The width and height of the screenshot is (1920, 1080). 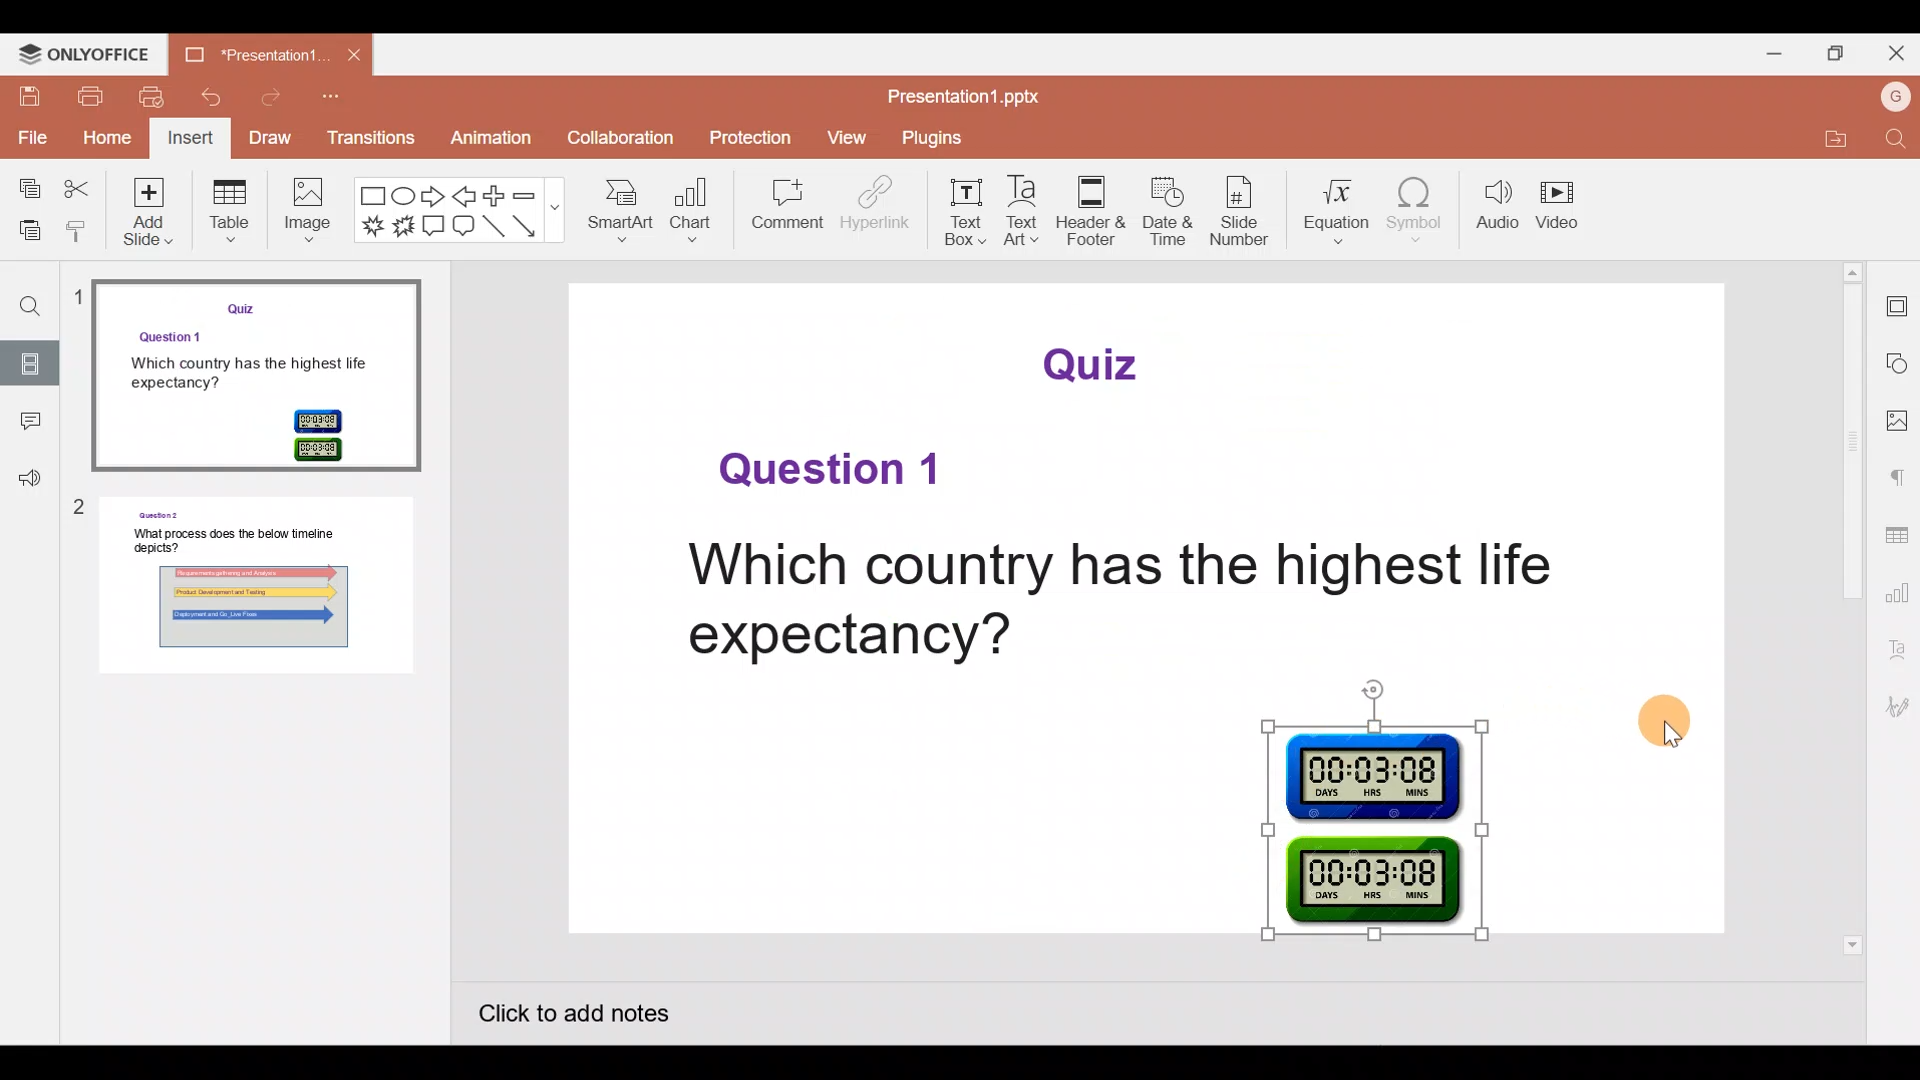 I want to click on Maximize, so click(x=1835, y=52).